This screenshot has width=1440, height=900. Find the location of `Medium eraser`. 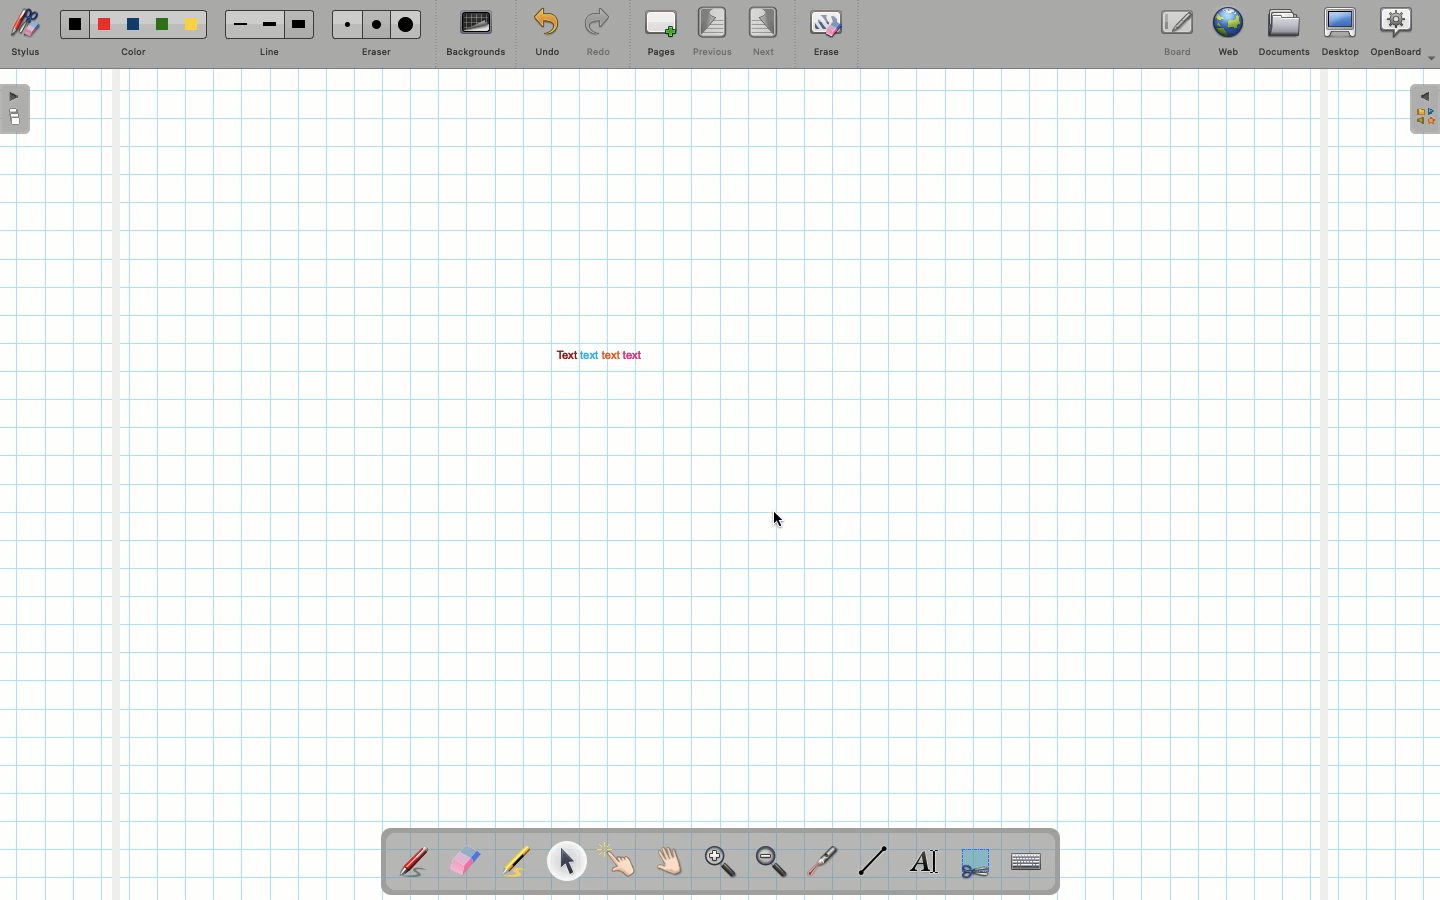

Medium eraser is located at coordinates (373, 24).